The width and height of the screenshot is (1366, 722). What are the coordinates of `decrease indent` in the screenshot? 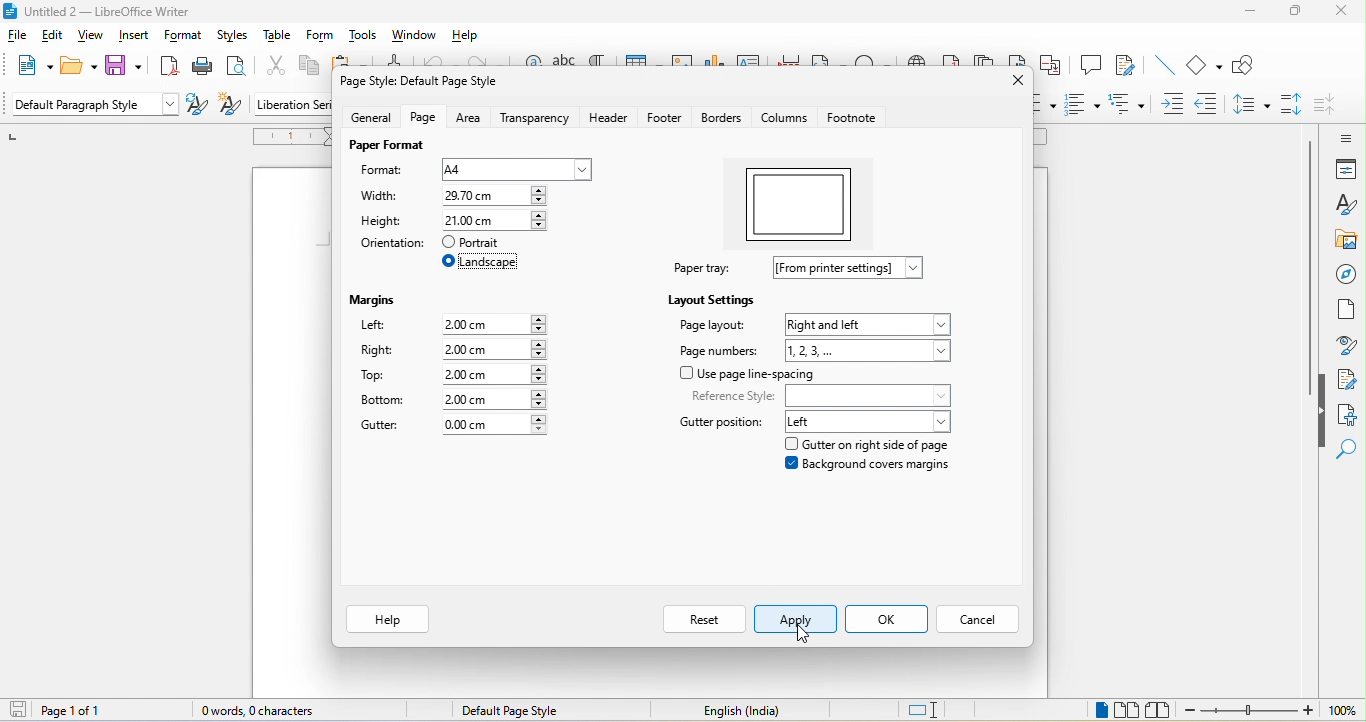 It's located at (1211, 104).